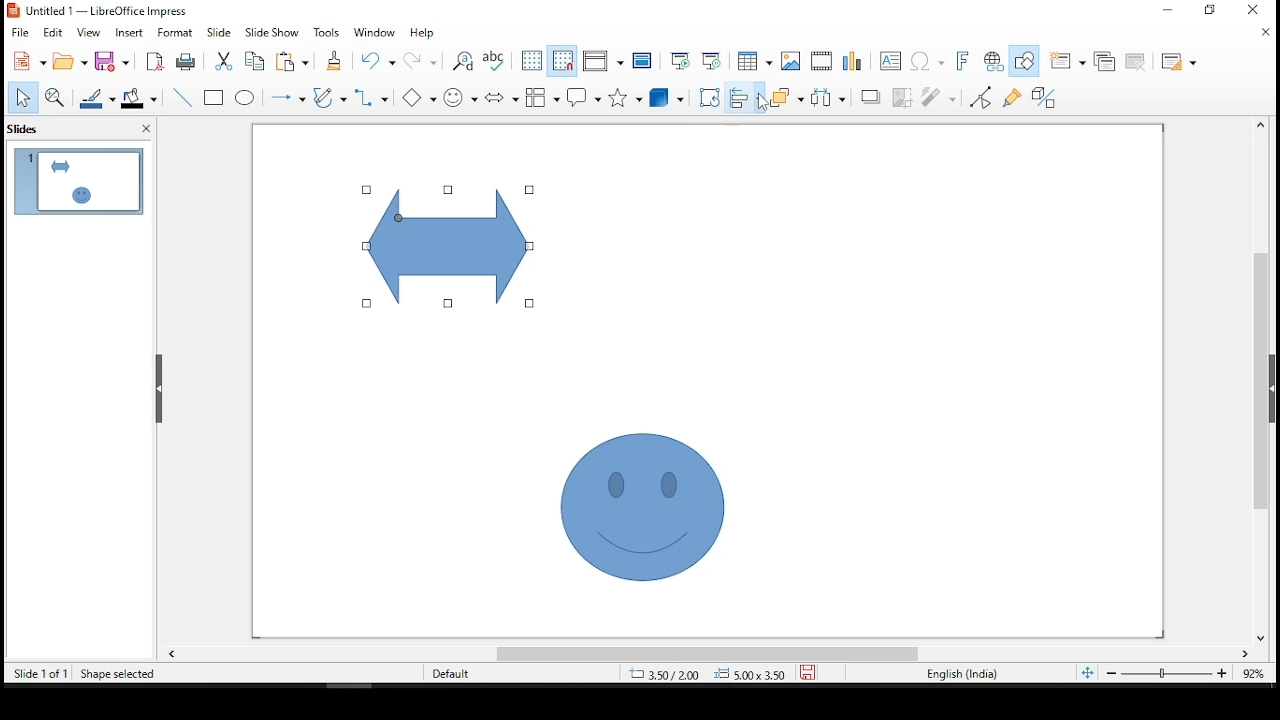 This screenshot has height=720, width=1280. Describe the element at coordinates (898, 96) in the screenshot. I see `crop image` at that location.